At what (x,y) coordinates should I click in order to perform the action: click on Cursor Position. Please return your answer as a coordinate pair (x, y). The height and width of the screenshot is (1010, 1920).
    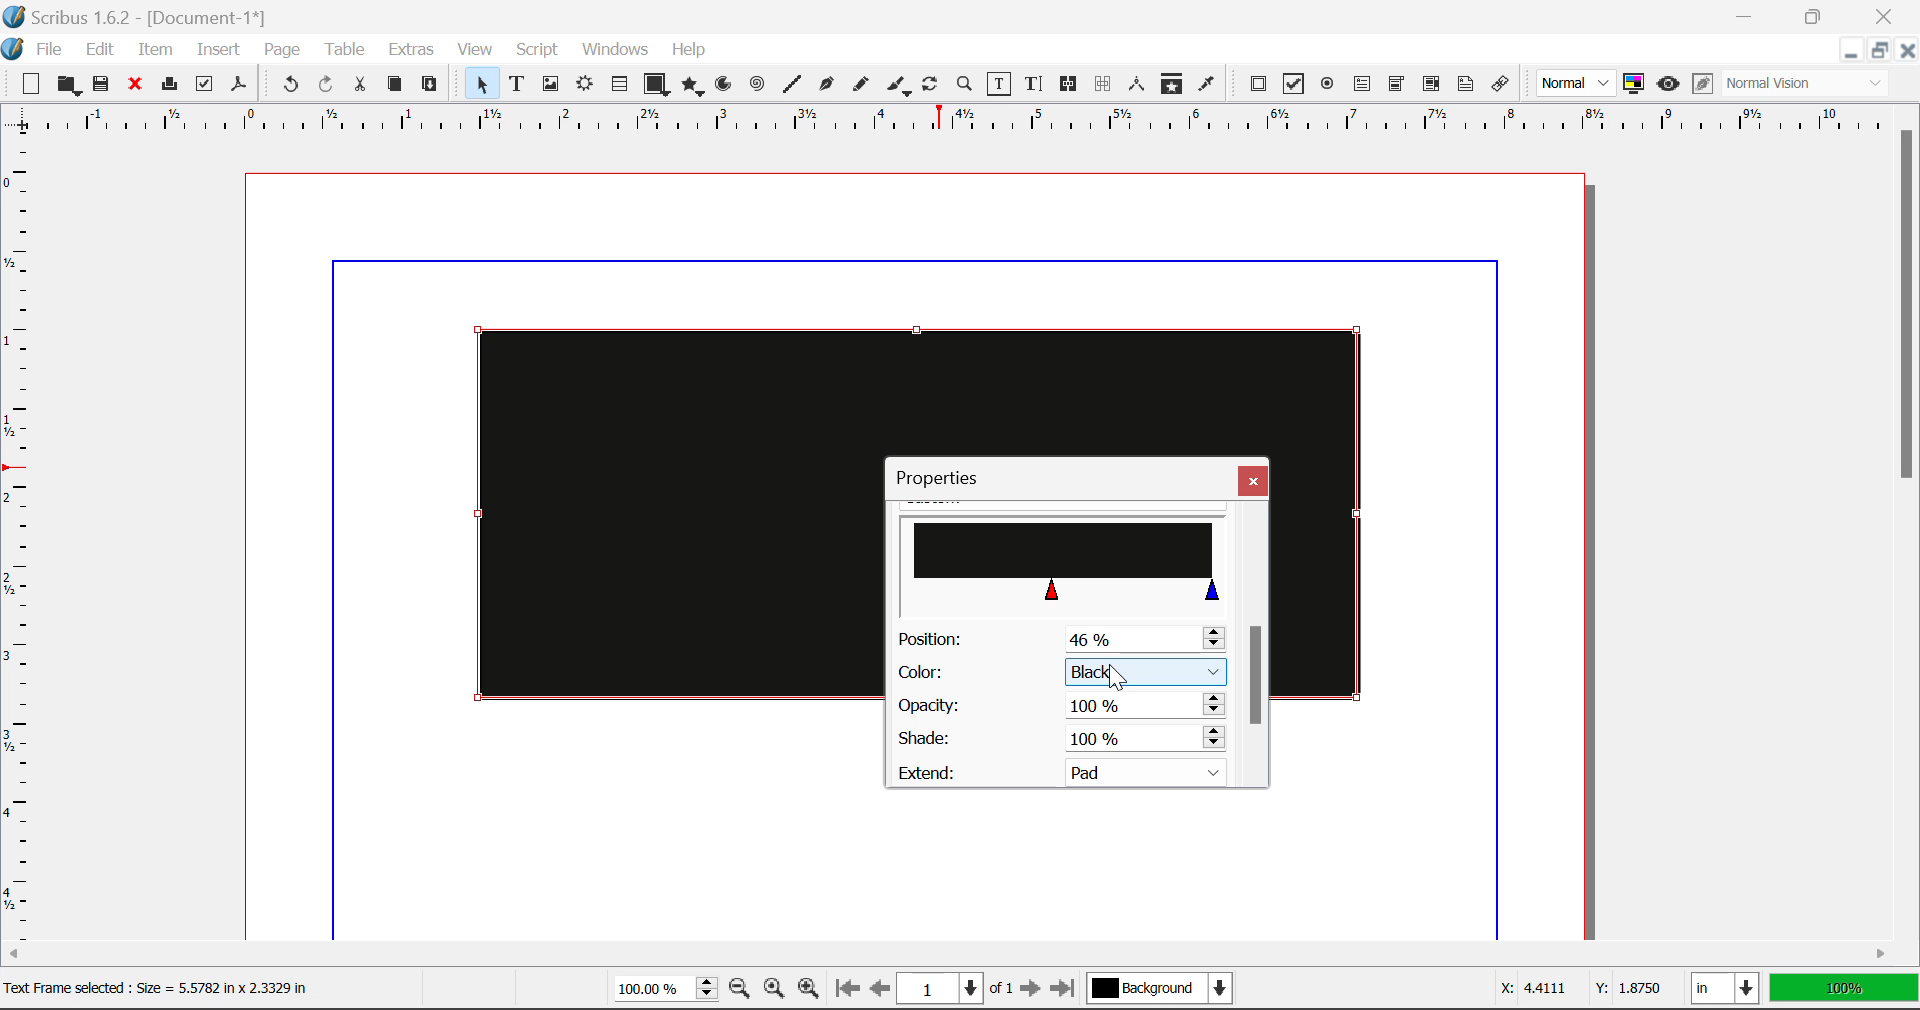
    Looking at the image, I should click on (1115, 673).